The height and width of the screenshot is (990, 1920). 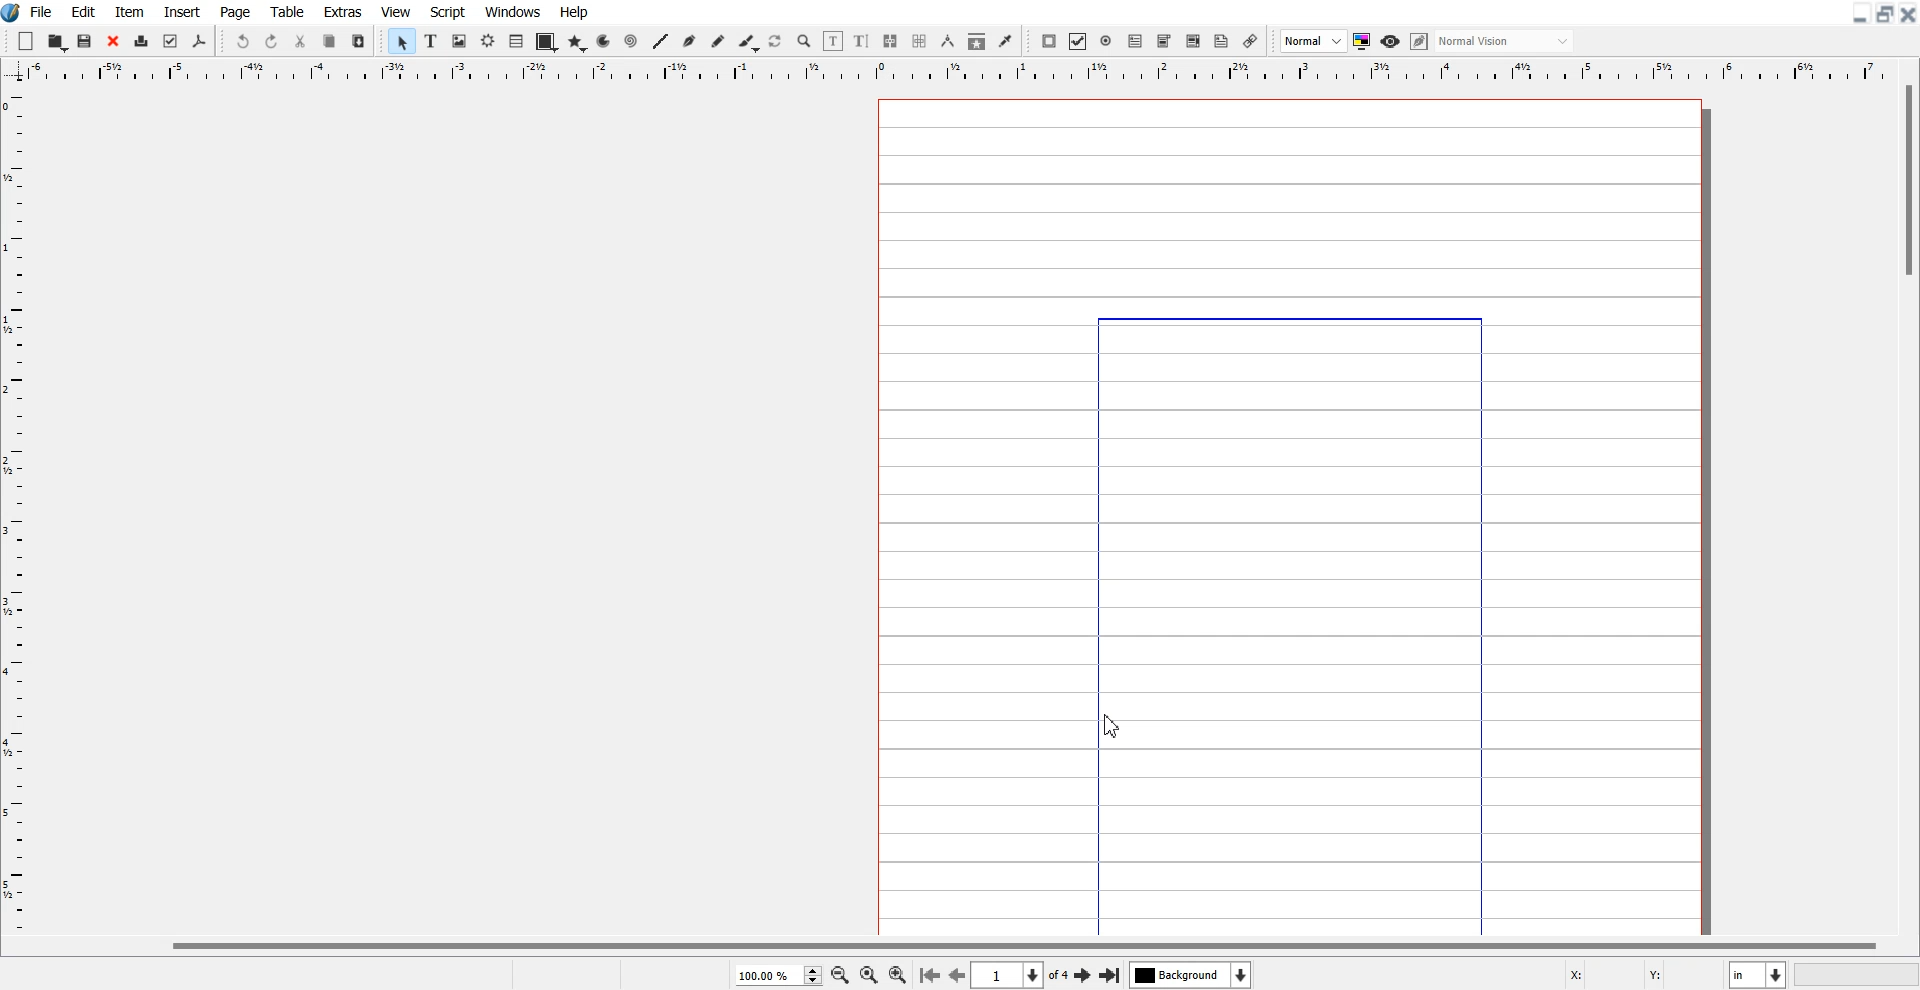 I want to click on Unlink Text Frame, so click(x=920, y=41).